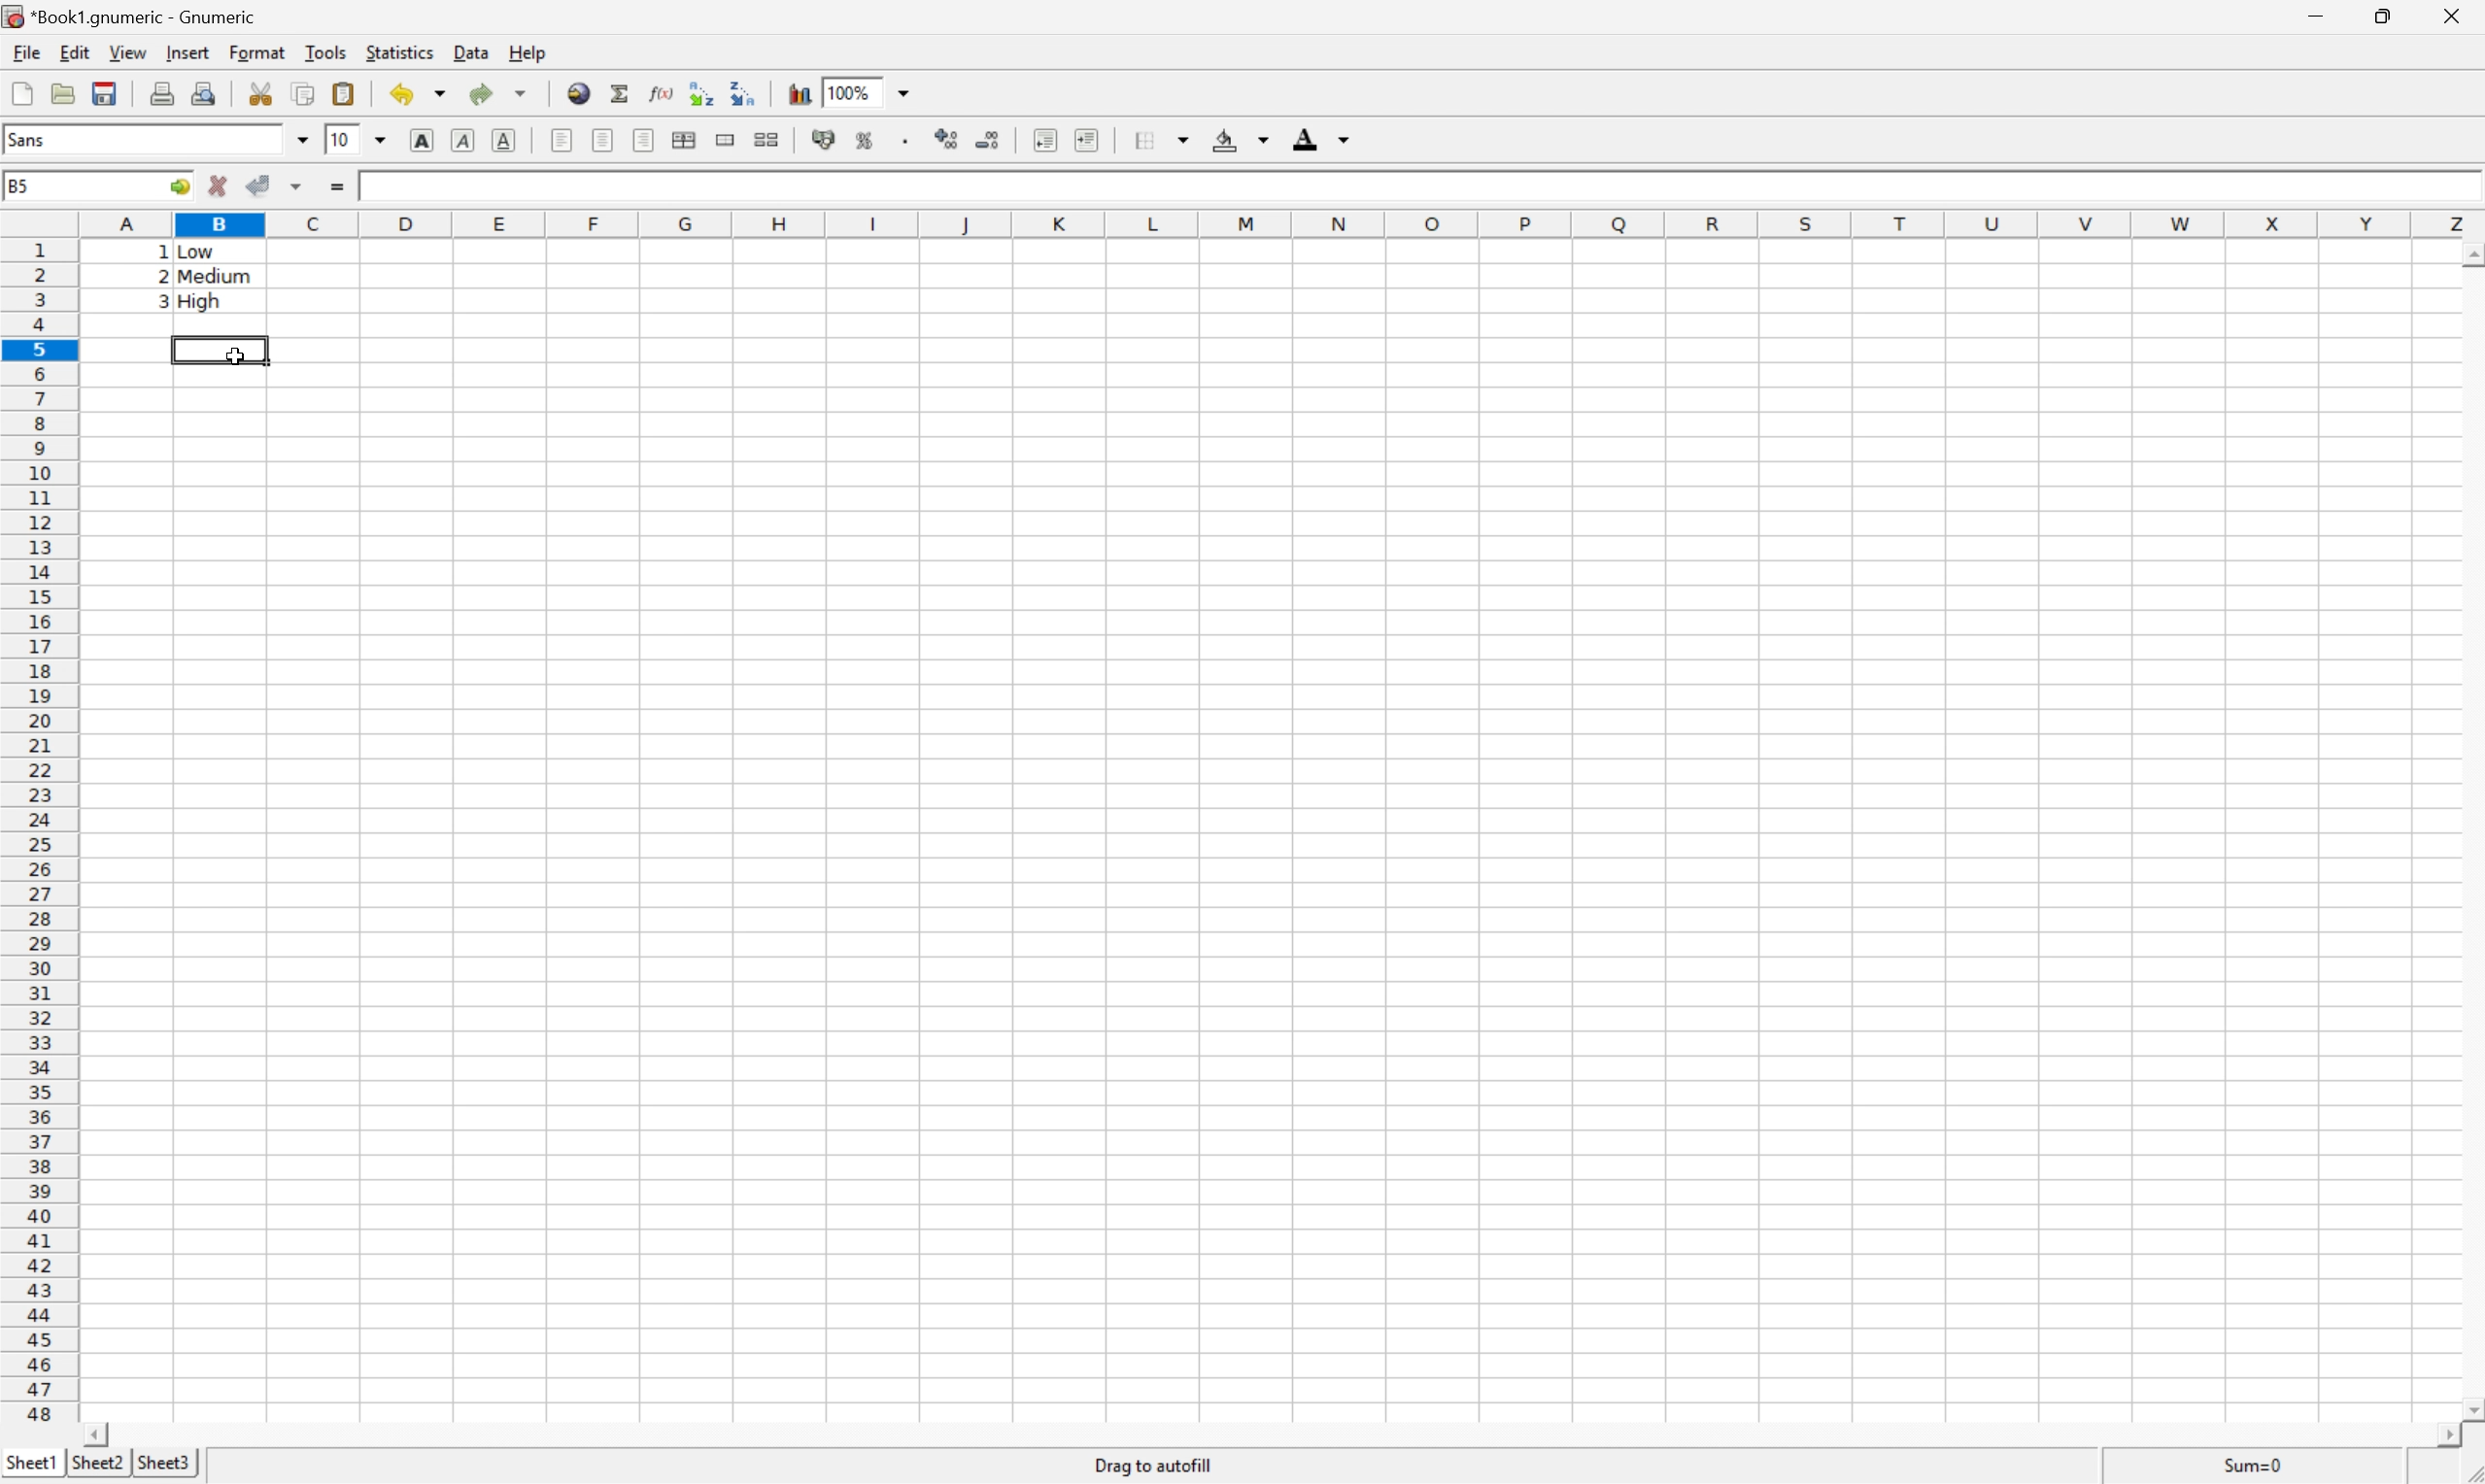  What do you see at coordinates (124, 50) in the screenshot?
I see `View` at bounding box center [124, 50].